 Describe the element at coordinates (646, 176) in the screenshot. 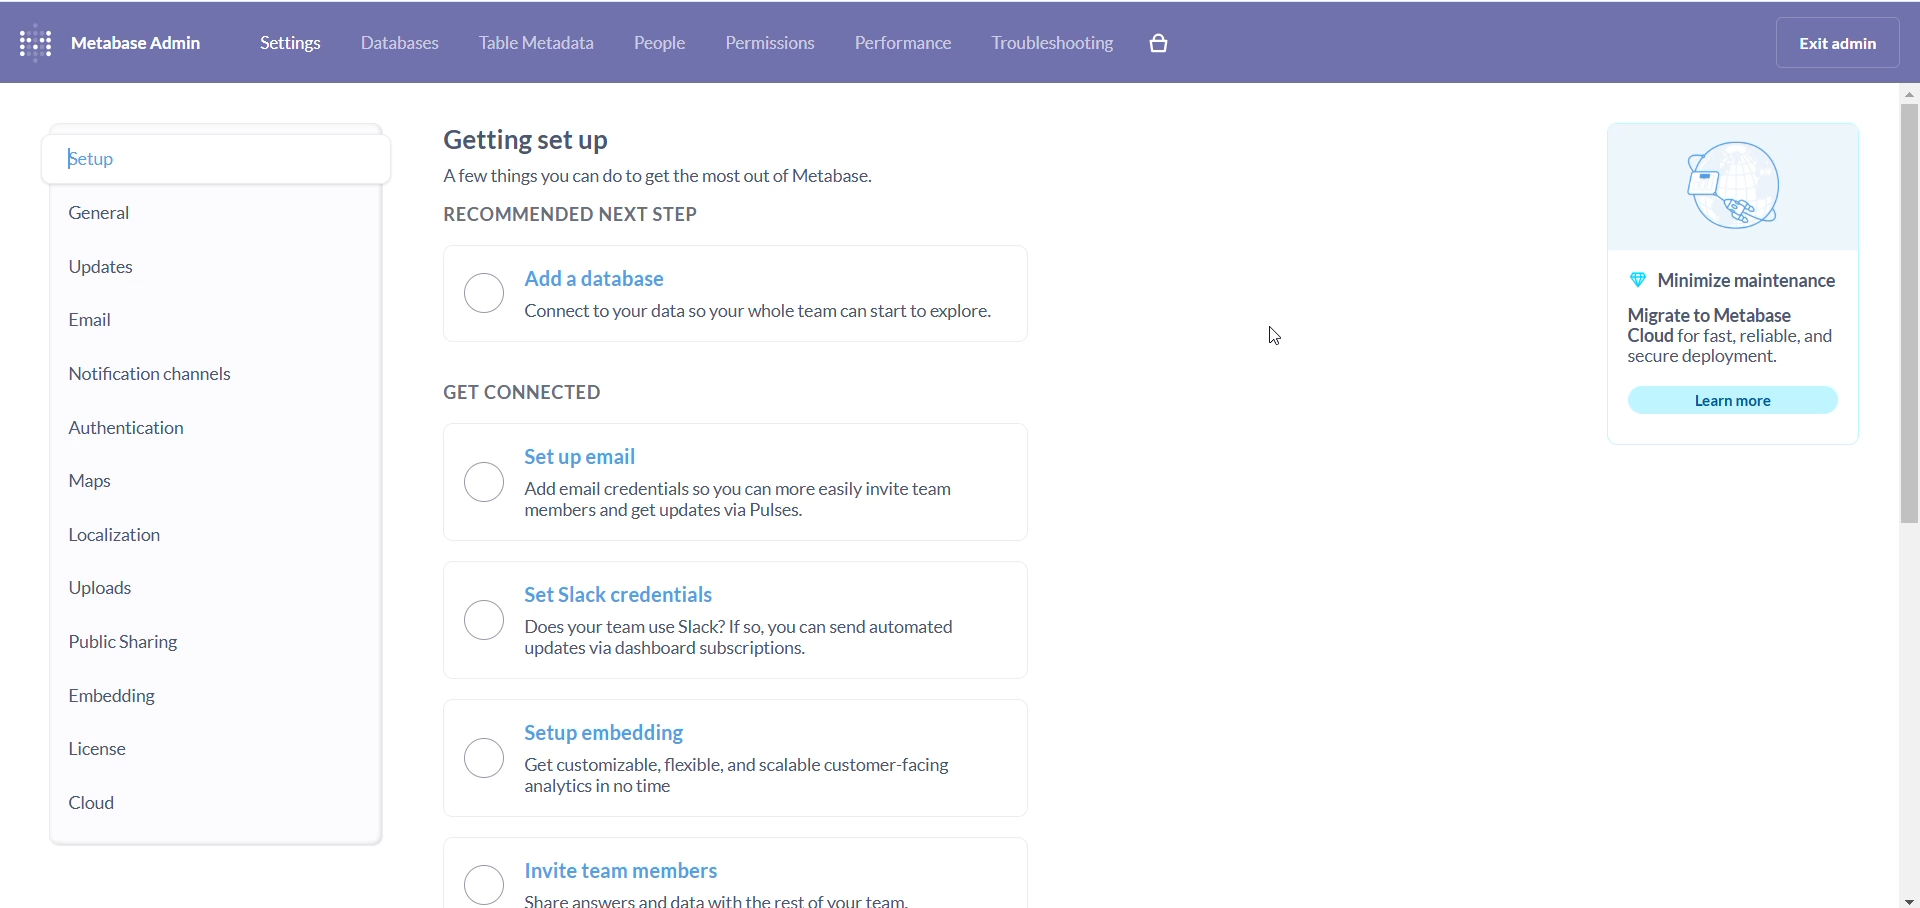

I see `A few things you can do to get most out of Metabase` at that location.